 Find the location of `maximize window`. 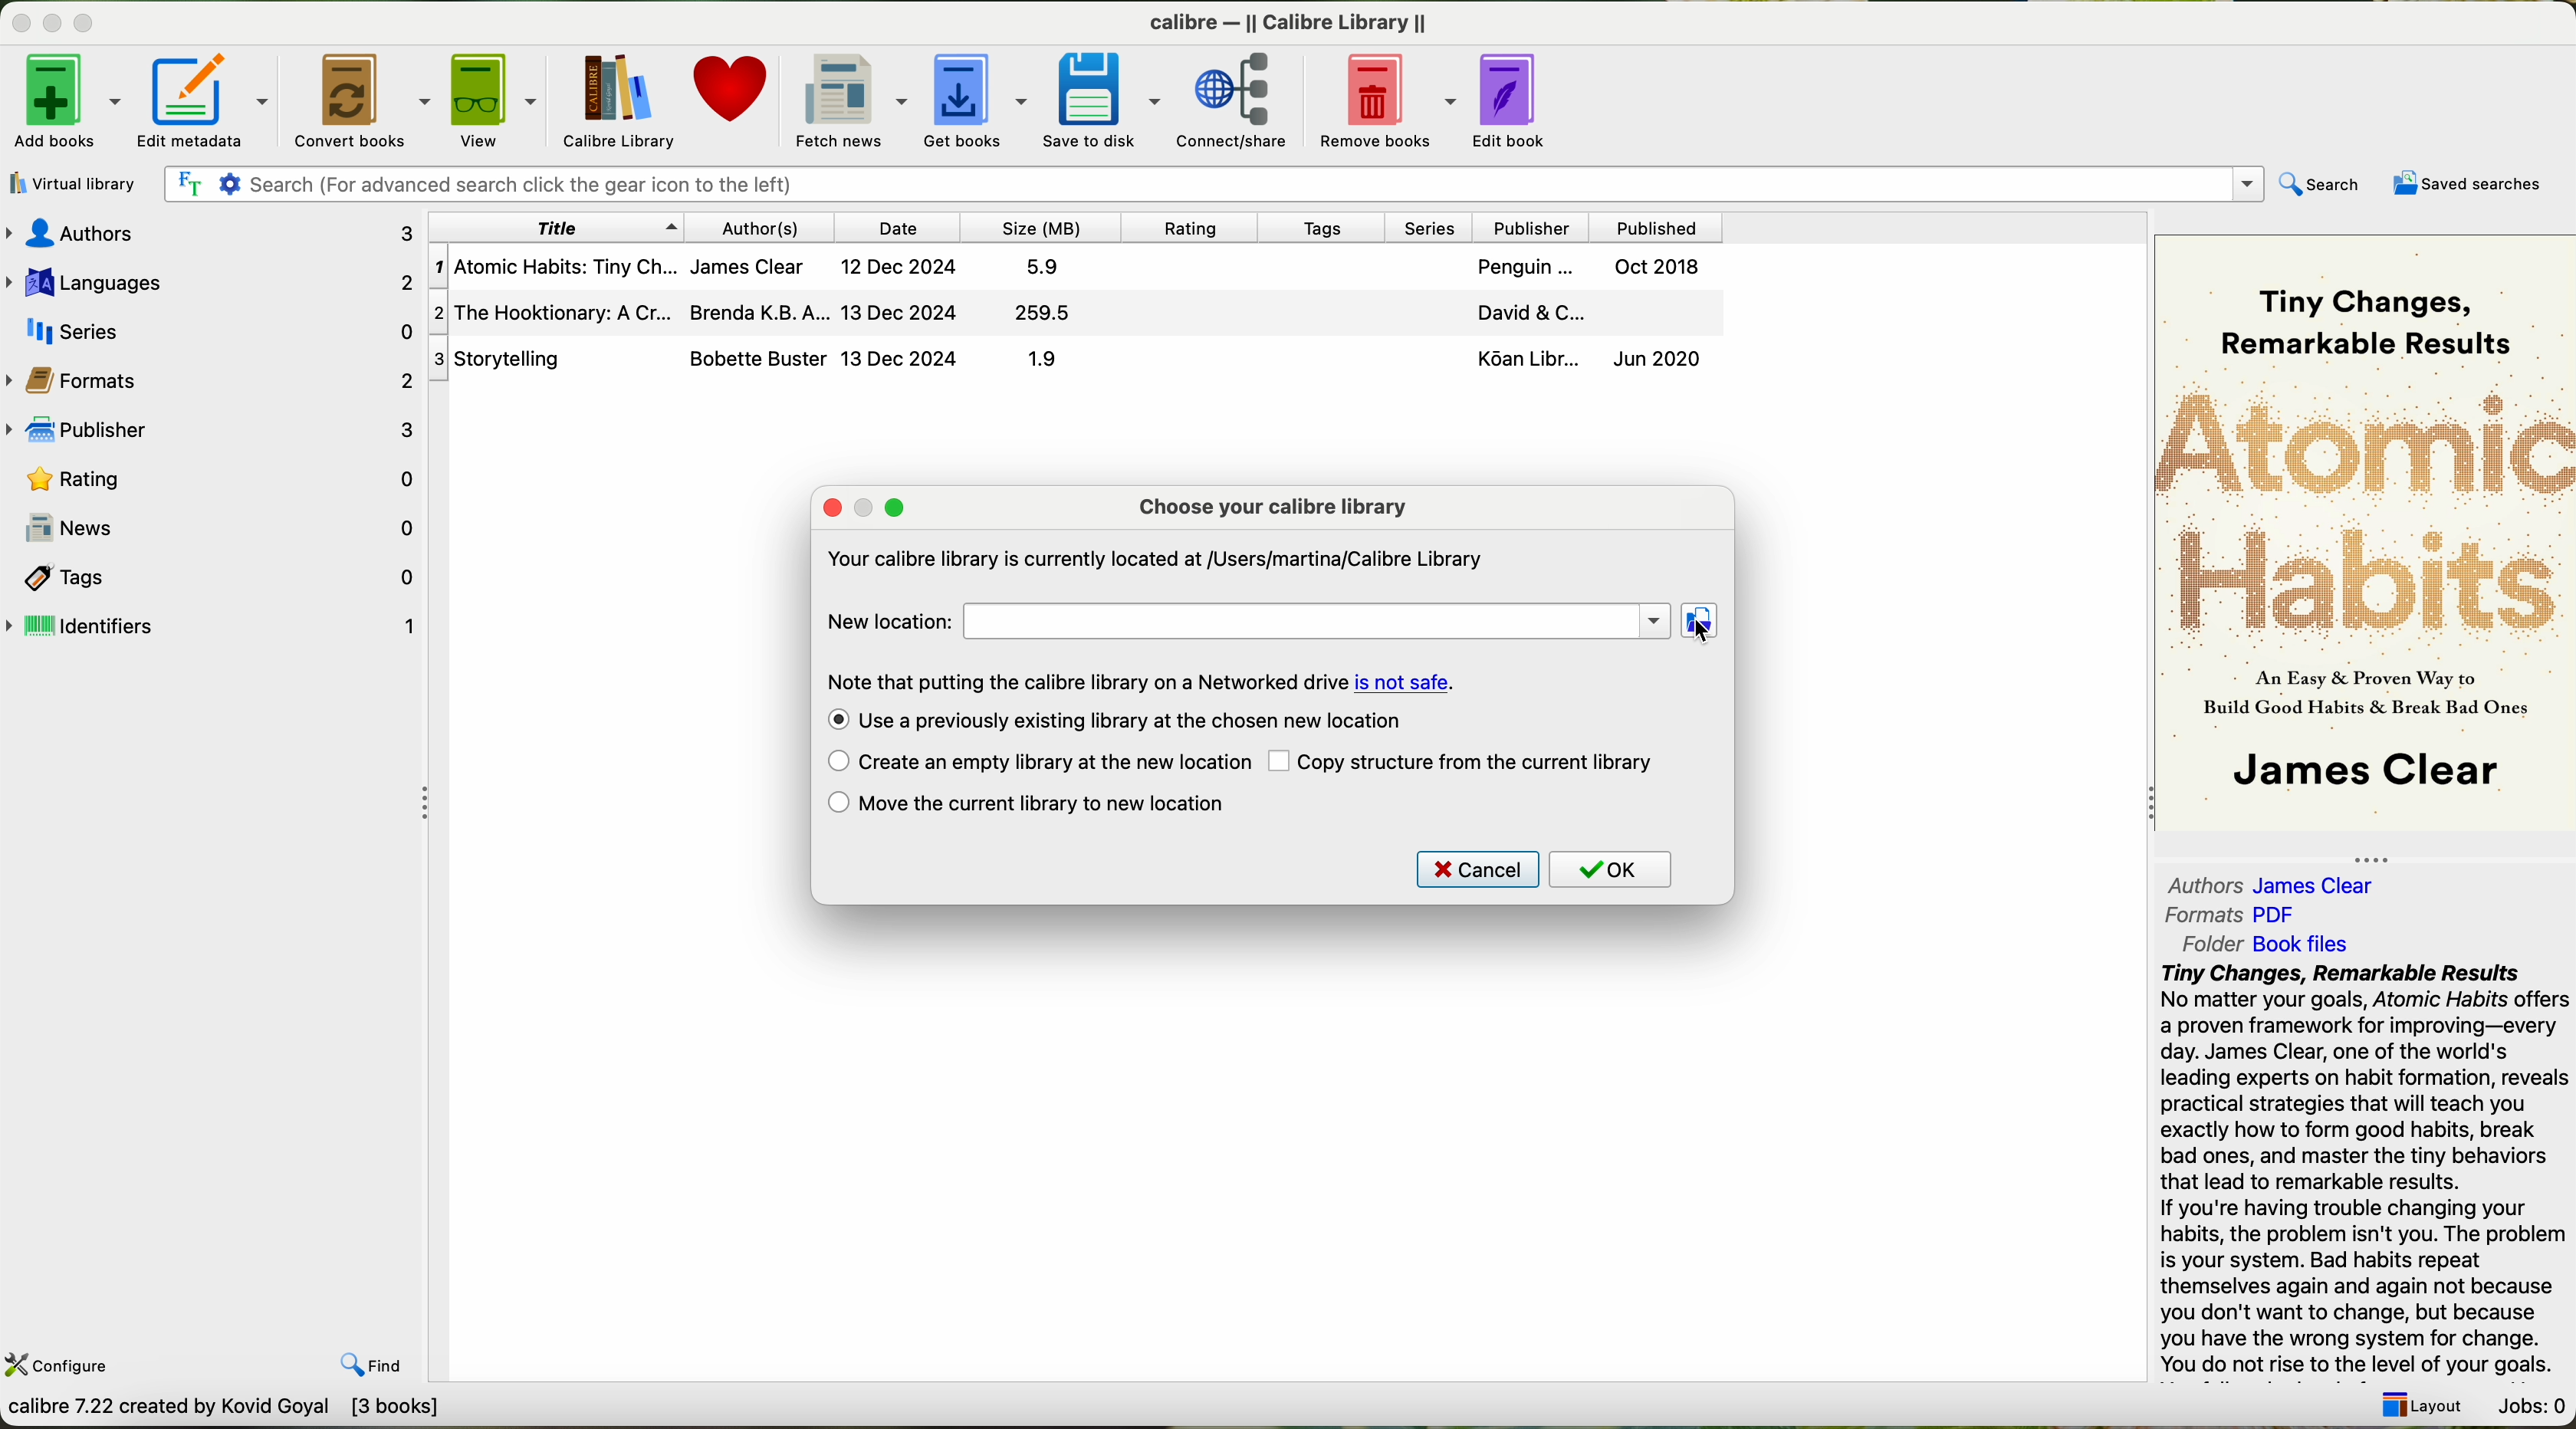

maximize window is located at coordinates (897, 506).